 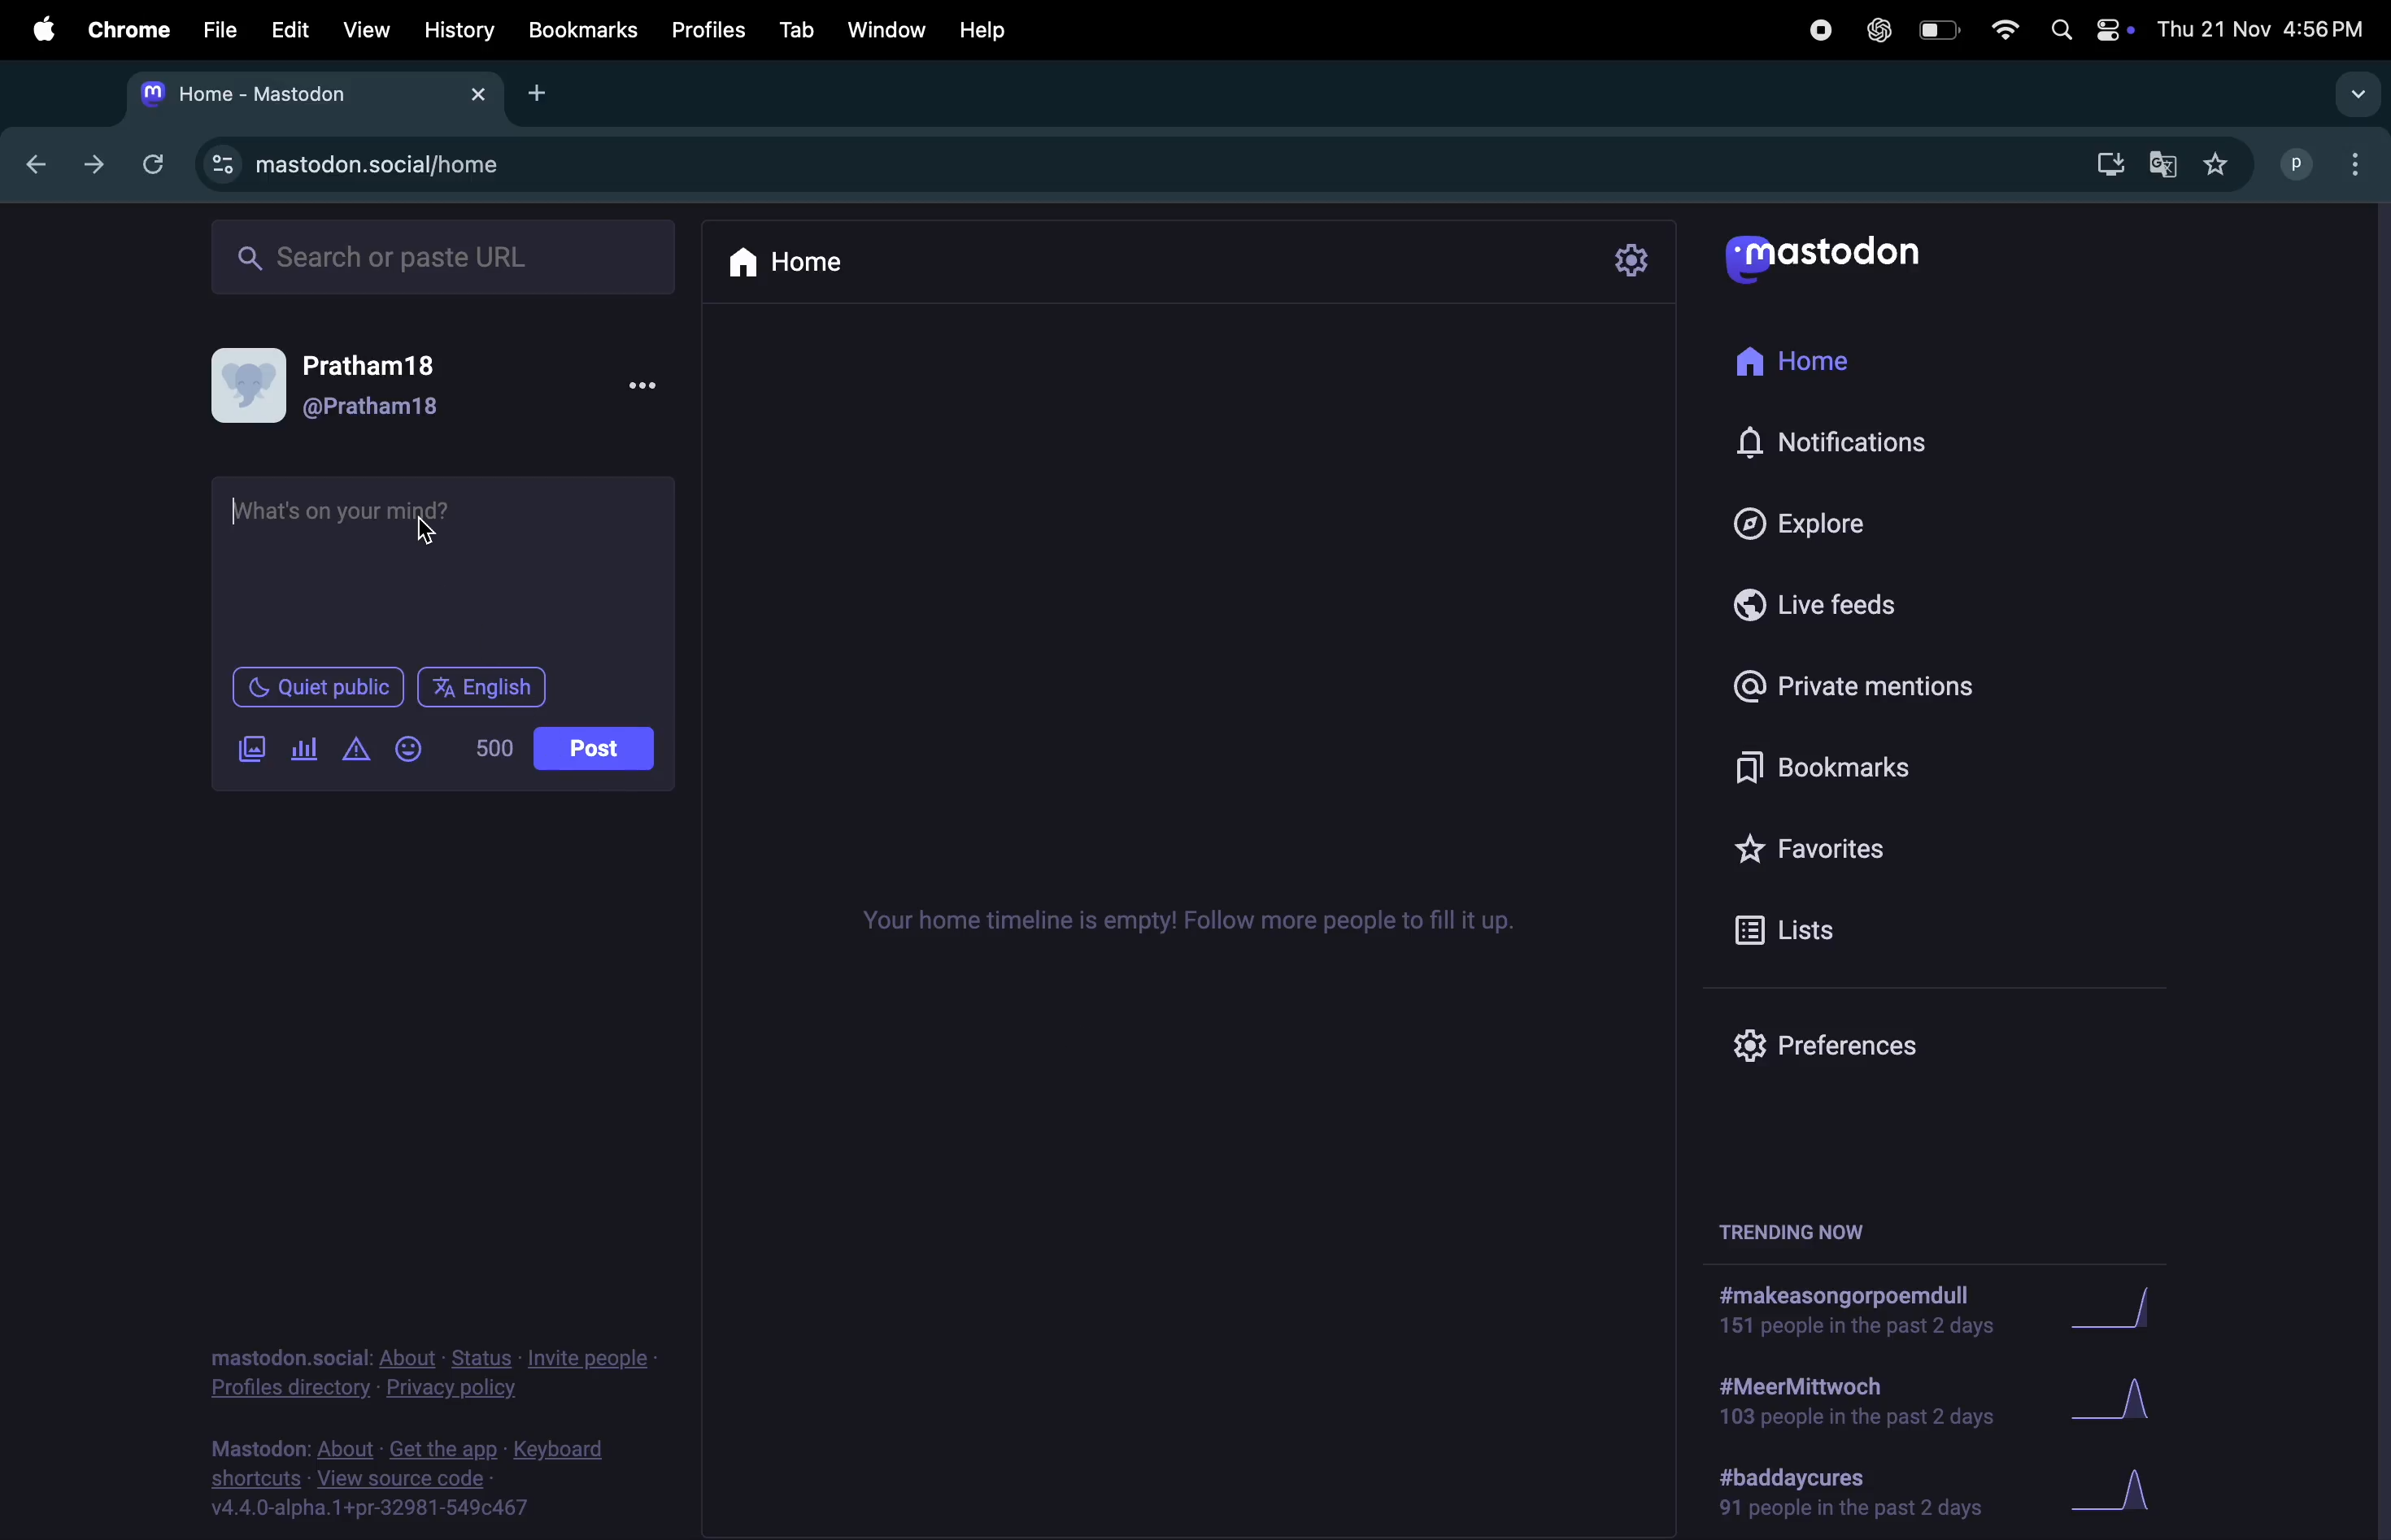 What do you see at coordinates (2354, 94) in the screenshot?
I see `search tabs` at bounding box center [2354, 94].